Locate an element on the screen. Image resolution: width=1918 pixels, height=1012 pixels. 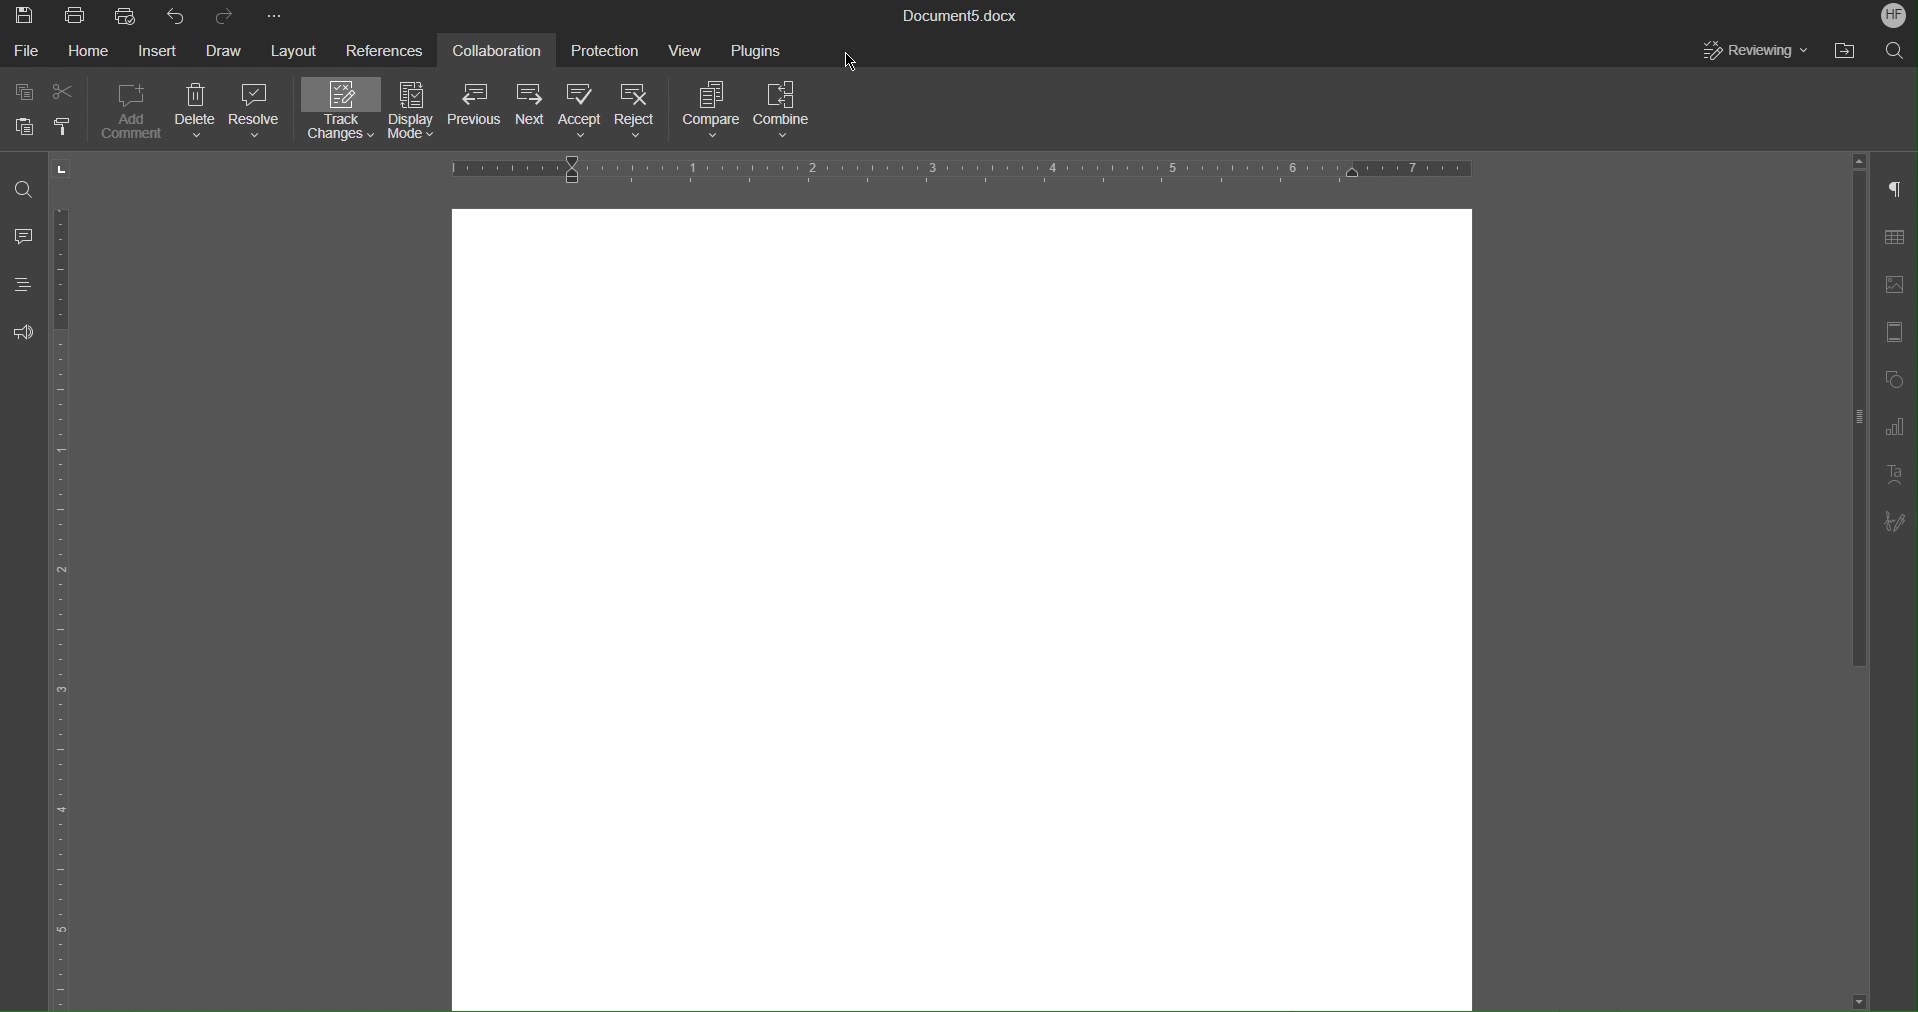
Quick Print is located at coordinates (126, 16).